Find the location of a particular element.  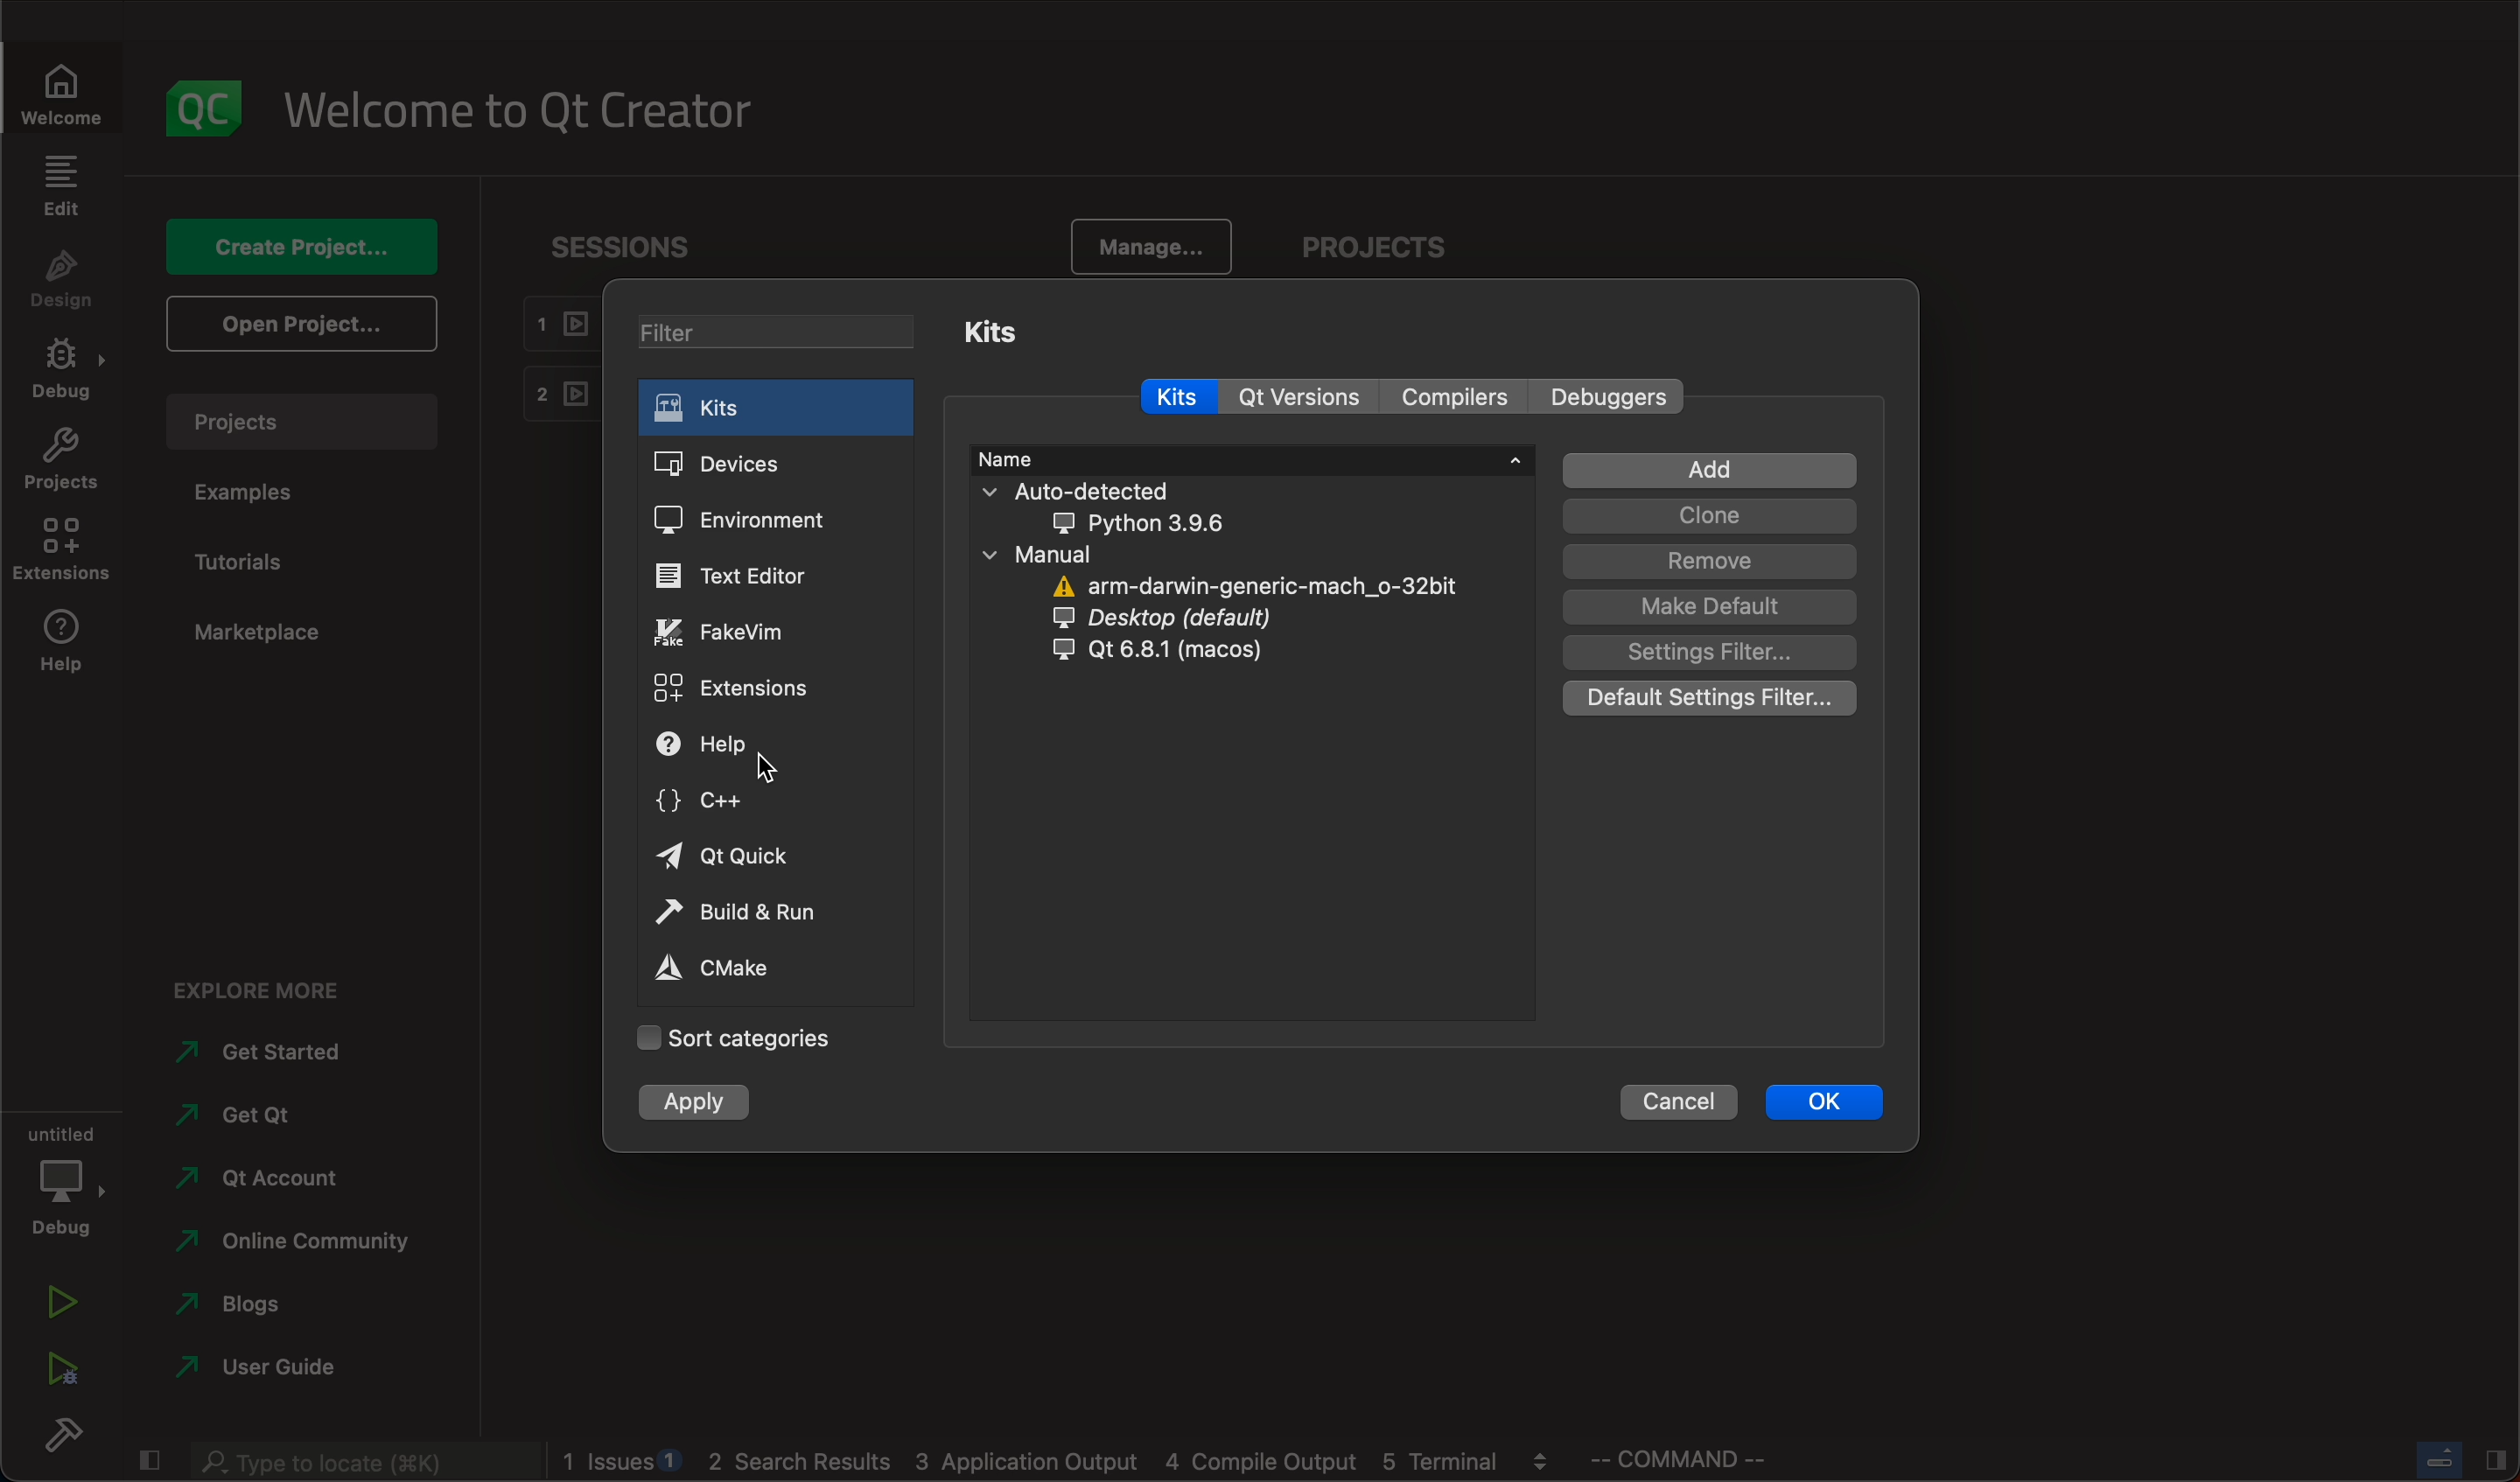

filter is located at coordinates (782, 332).